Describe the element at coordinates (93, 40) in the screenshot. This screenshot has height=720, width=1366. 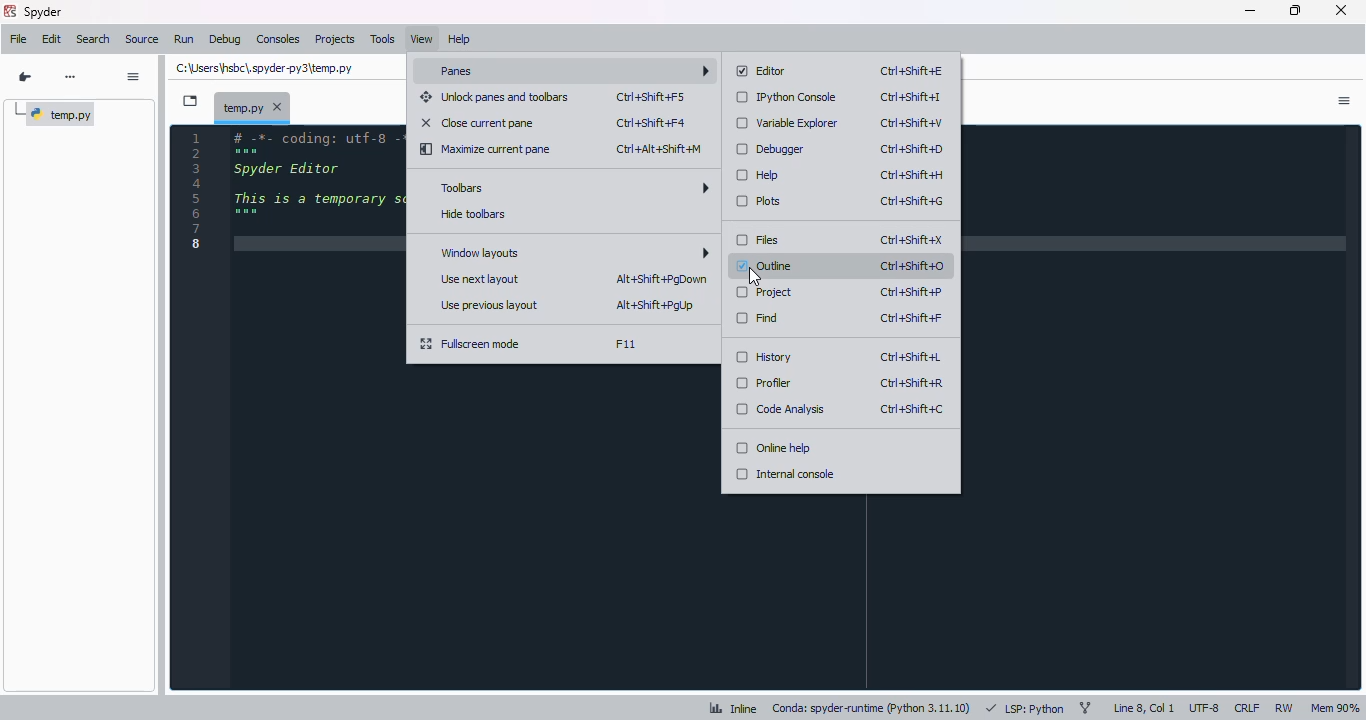
I see `search` at that location.